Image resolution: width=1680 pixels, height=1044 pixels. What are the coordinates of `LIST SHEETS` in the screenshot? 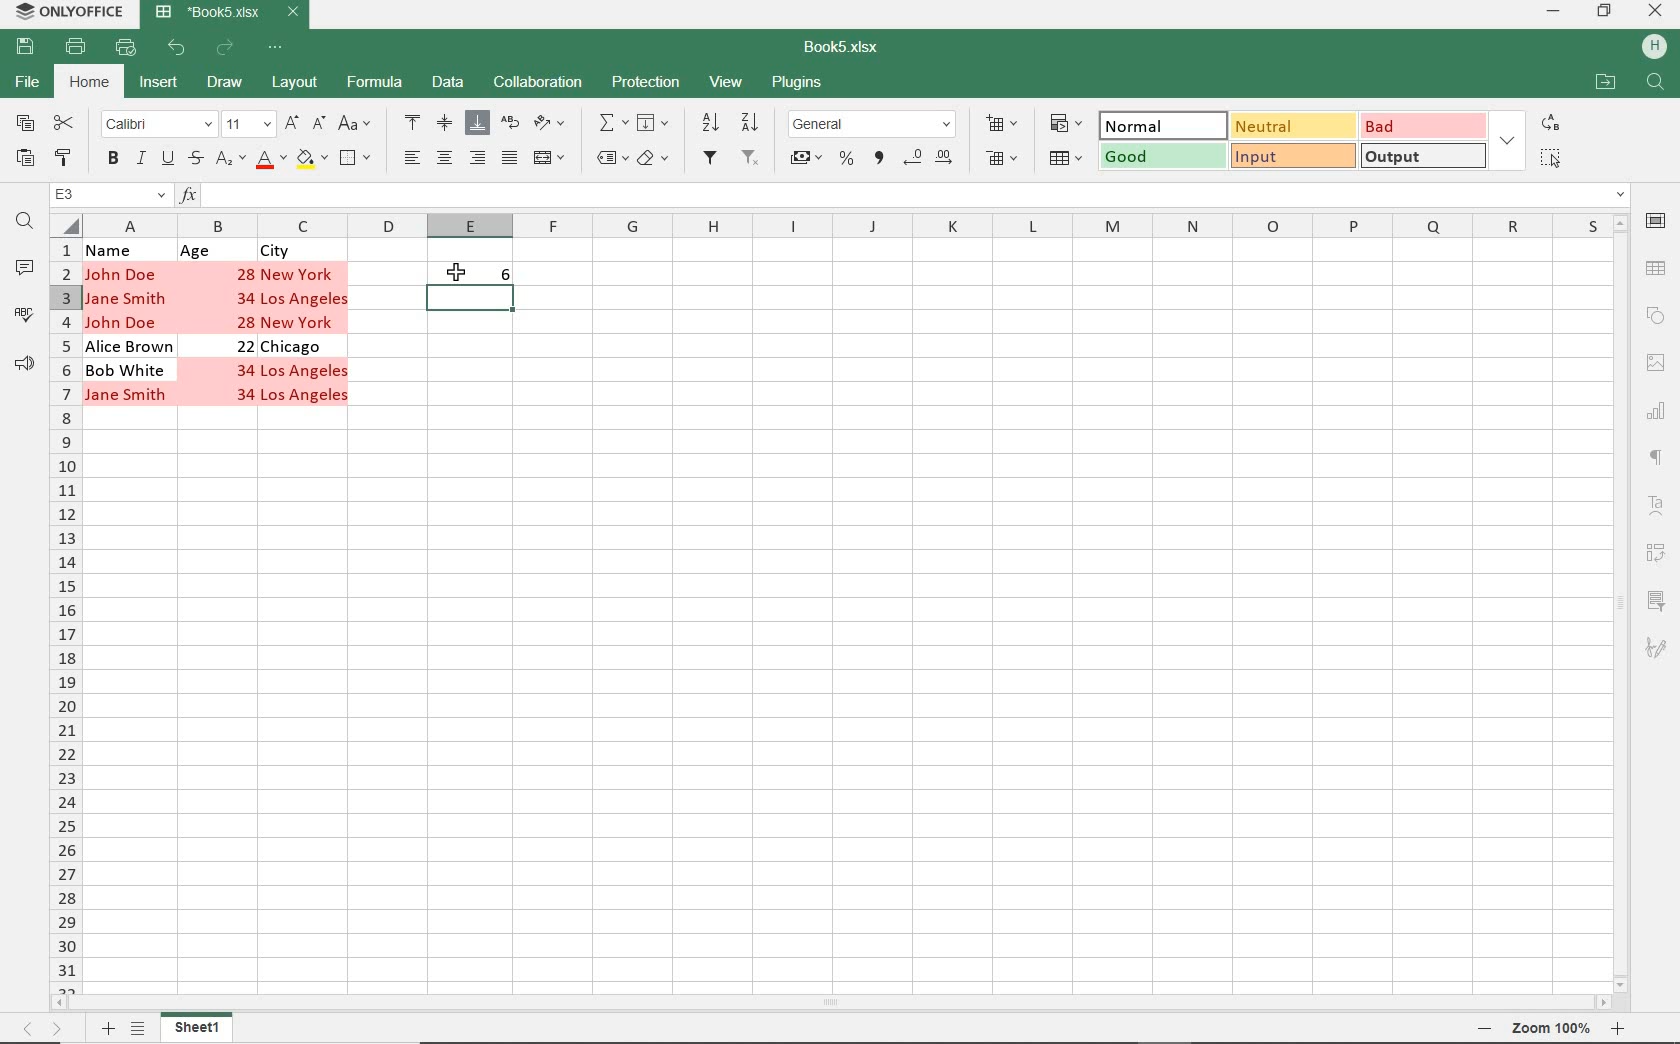 It's located at (139, 1029).